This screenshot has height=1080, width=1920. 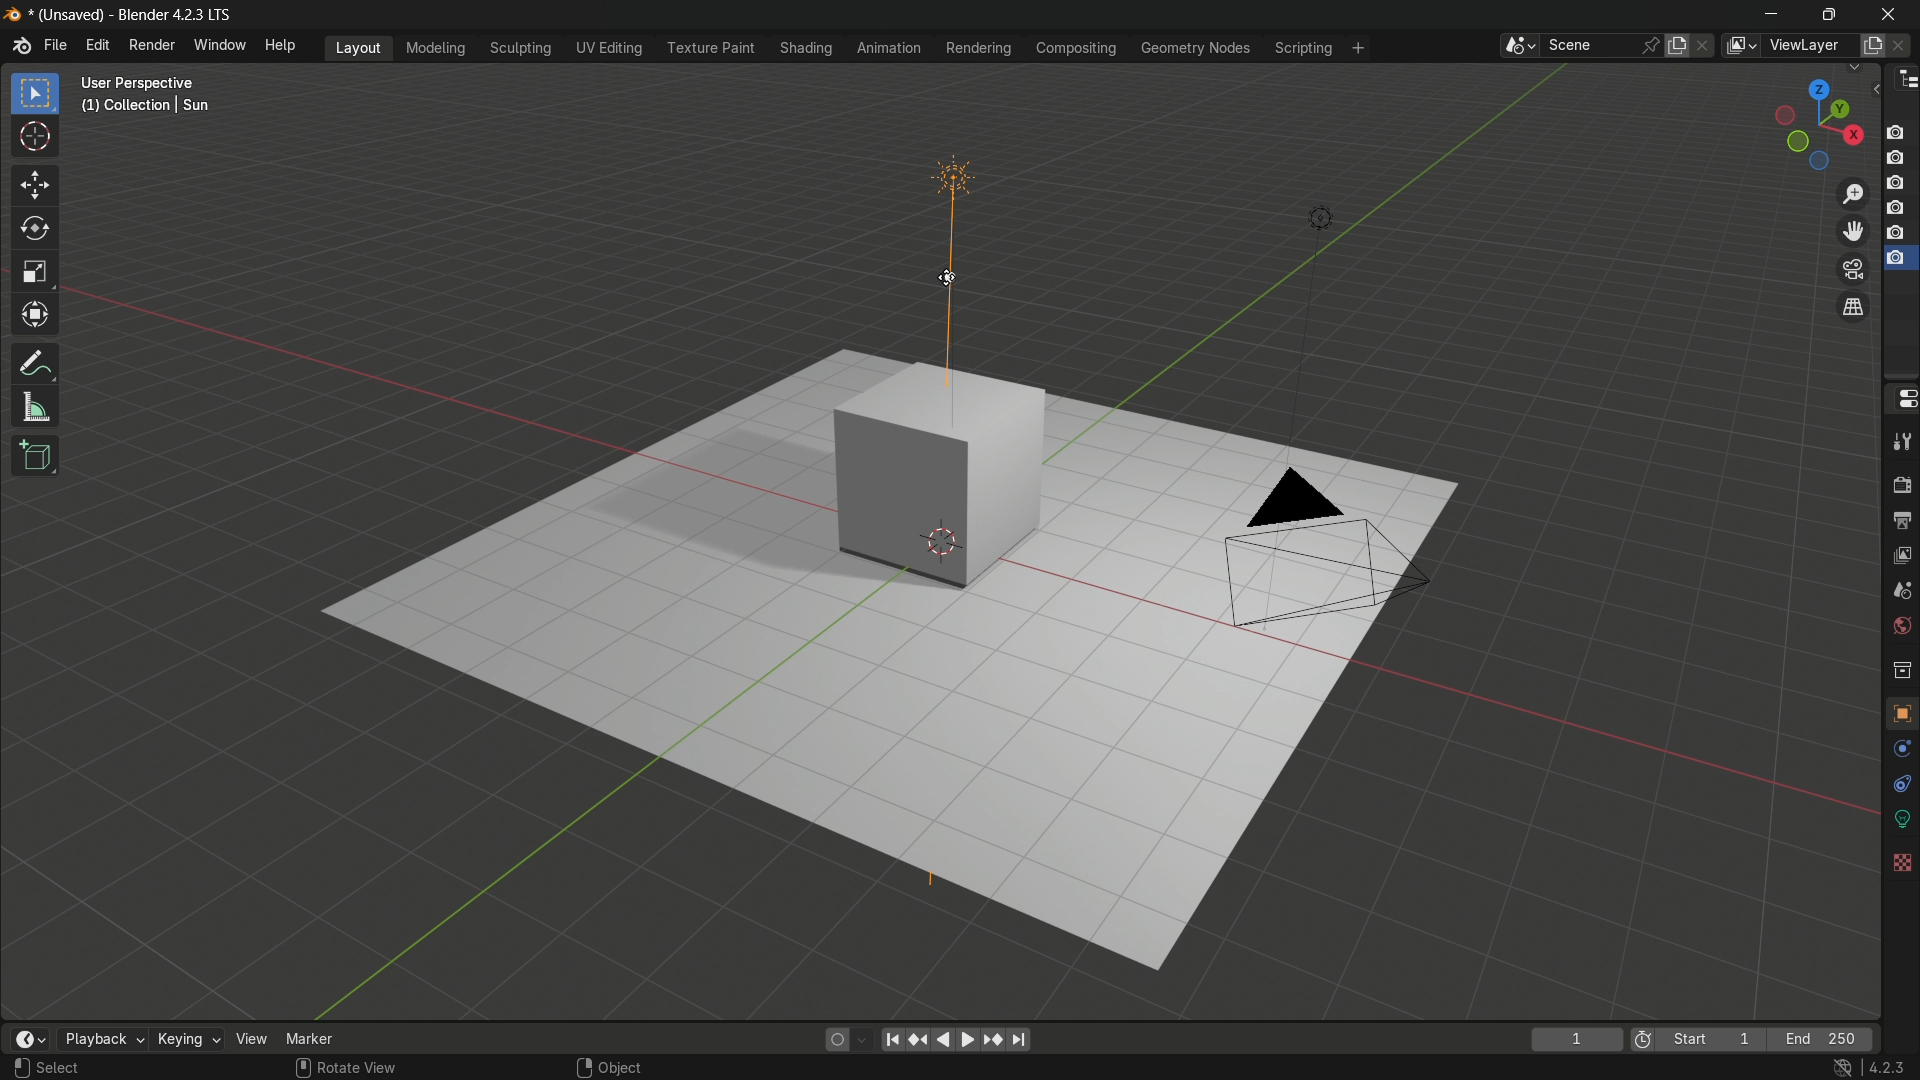 What do you see at coordinates (1514, 46) in the screenshot?
I see `browse scenes` at bounding box center [1514, 46].